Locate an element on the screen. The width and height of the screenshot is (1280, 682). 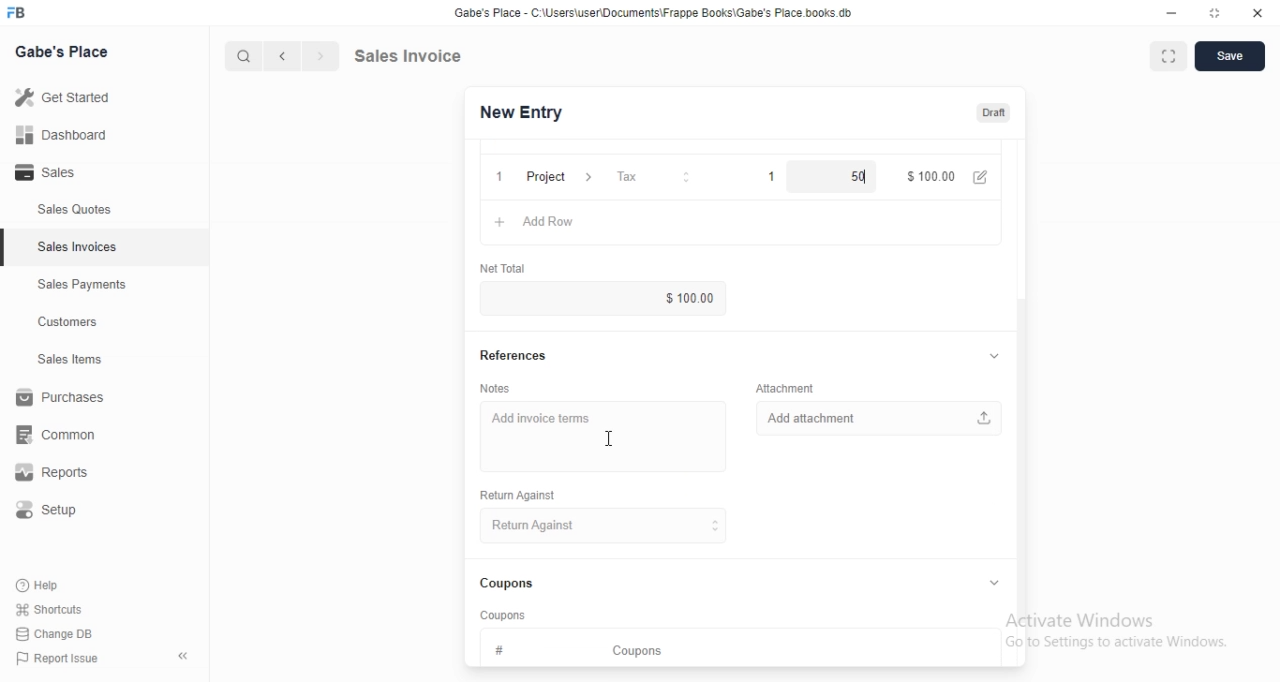
Purchases is located at coordinates (64, 400).